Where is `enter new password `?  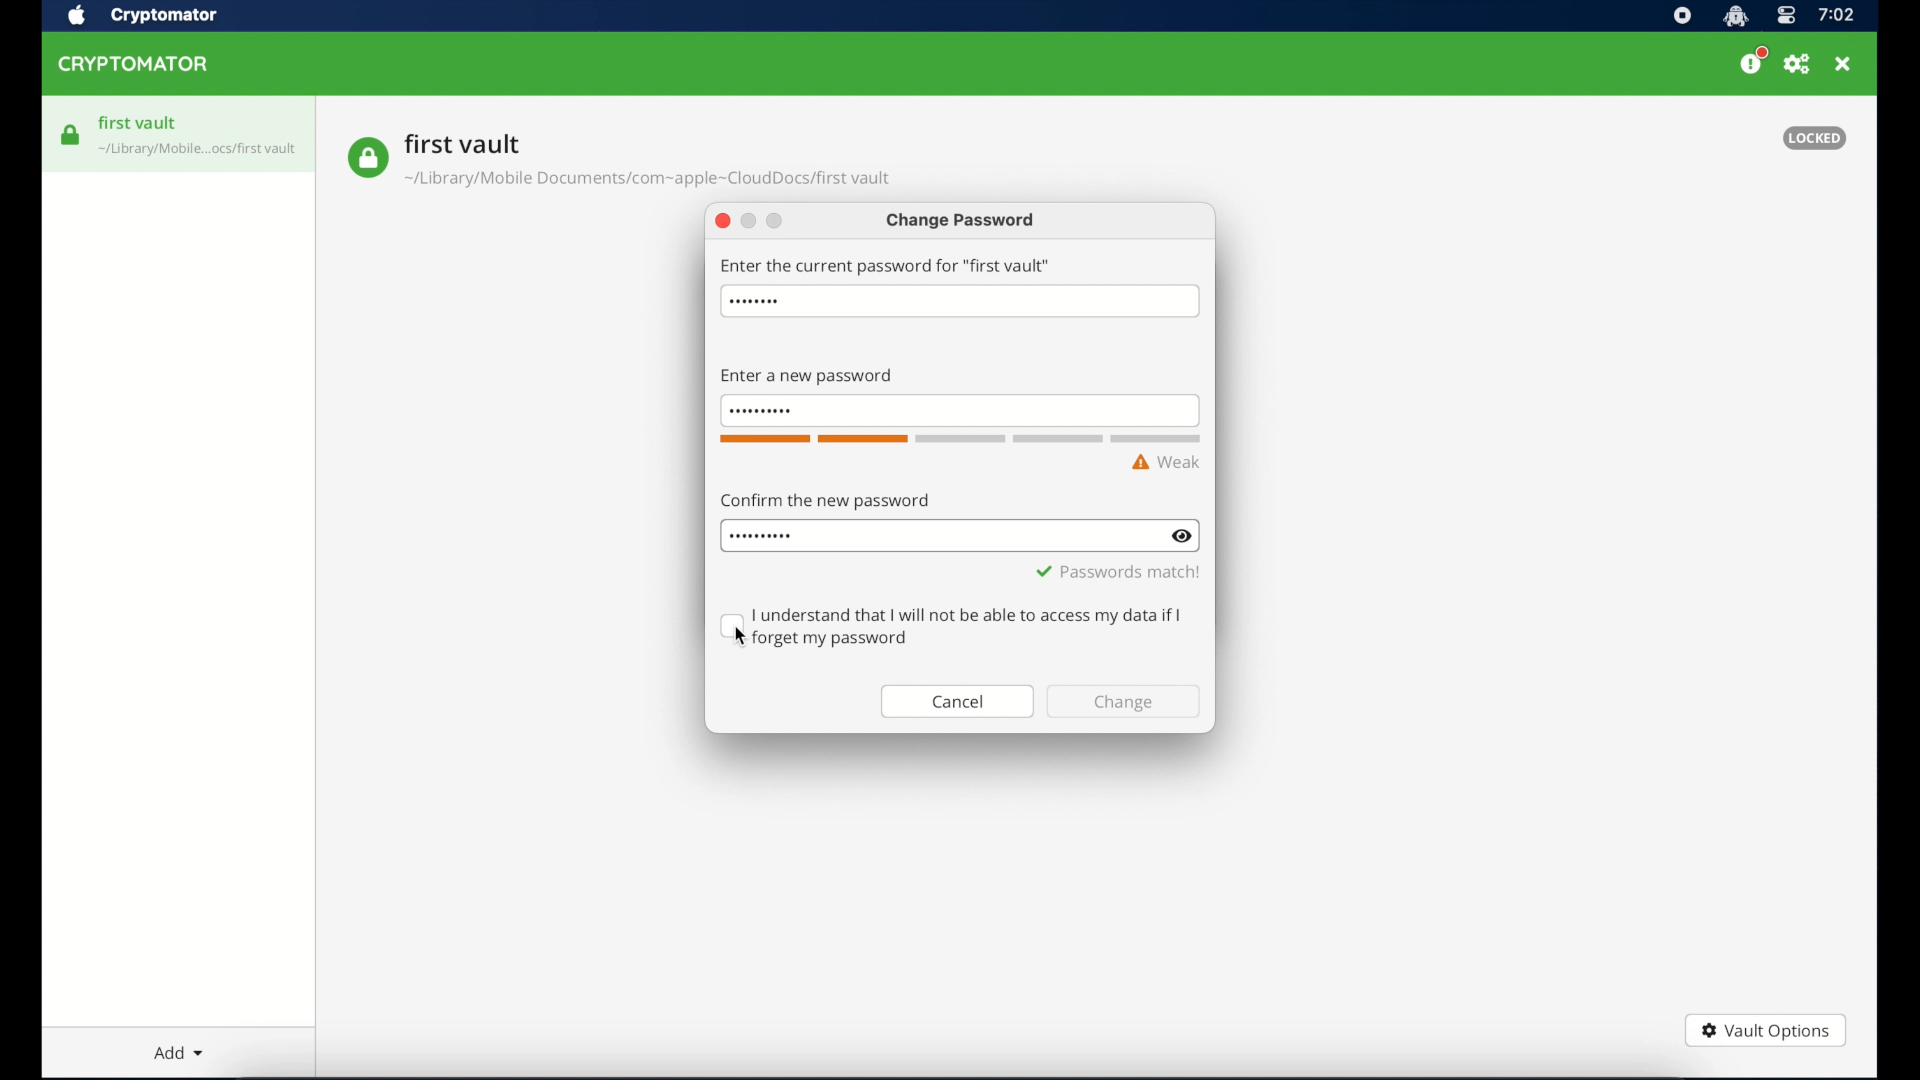 enter new password  is located at coordinates (806, 377).